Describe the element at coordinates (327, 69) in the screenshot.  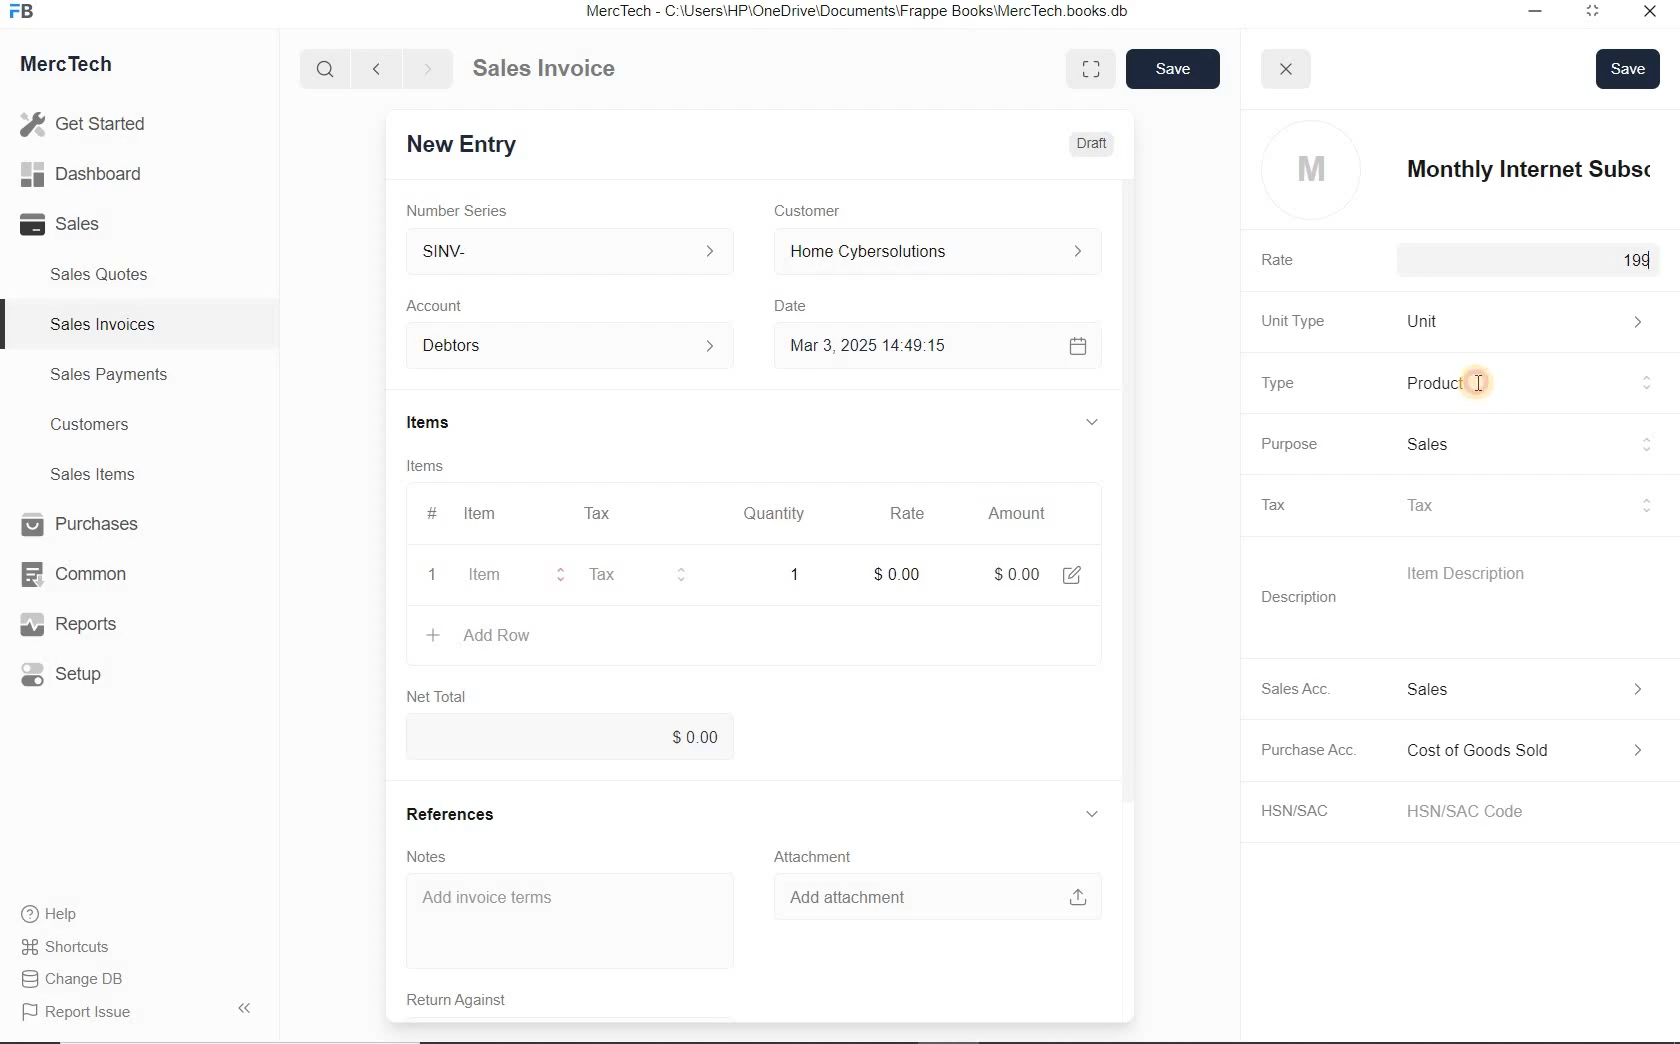
I see `Search` at that location.